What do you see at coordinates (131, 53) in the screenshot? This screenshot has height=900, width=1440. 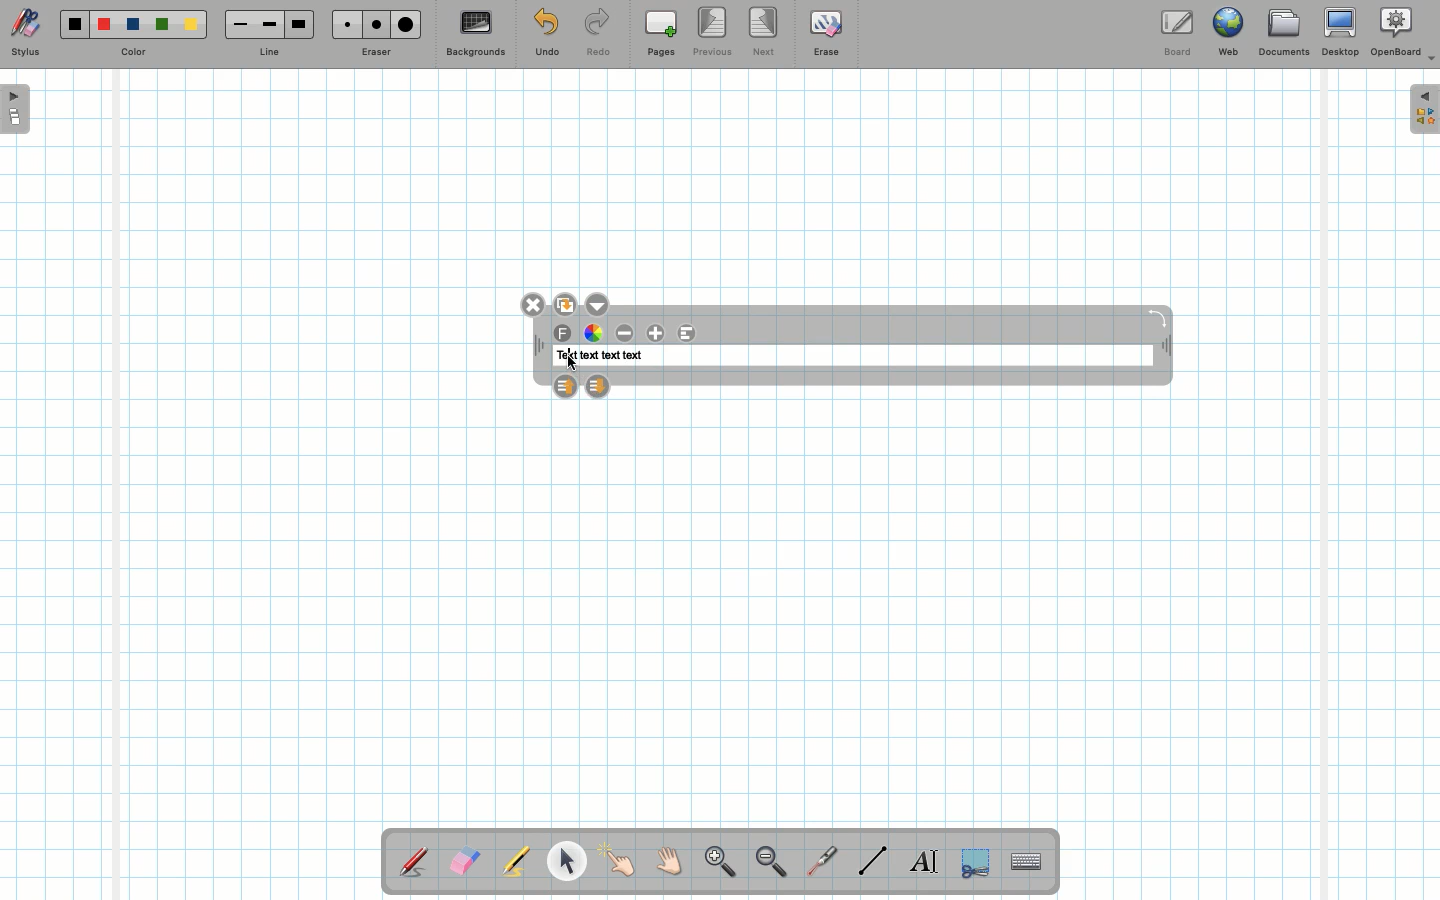 I see `Color` at bounding box center [131, 53].